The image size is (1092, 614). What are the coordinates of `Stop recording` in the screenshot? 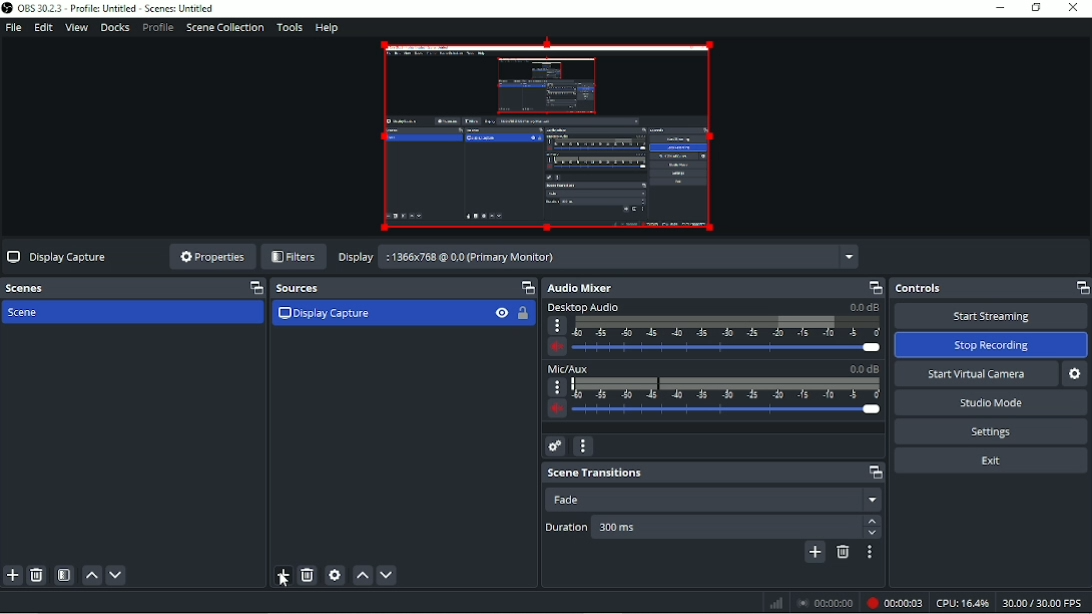 It's located at (824, 603).